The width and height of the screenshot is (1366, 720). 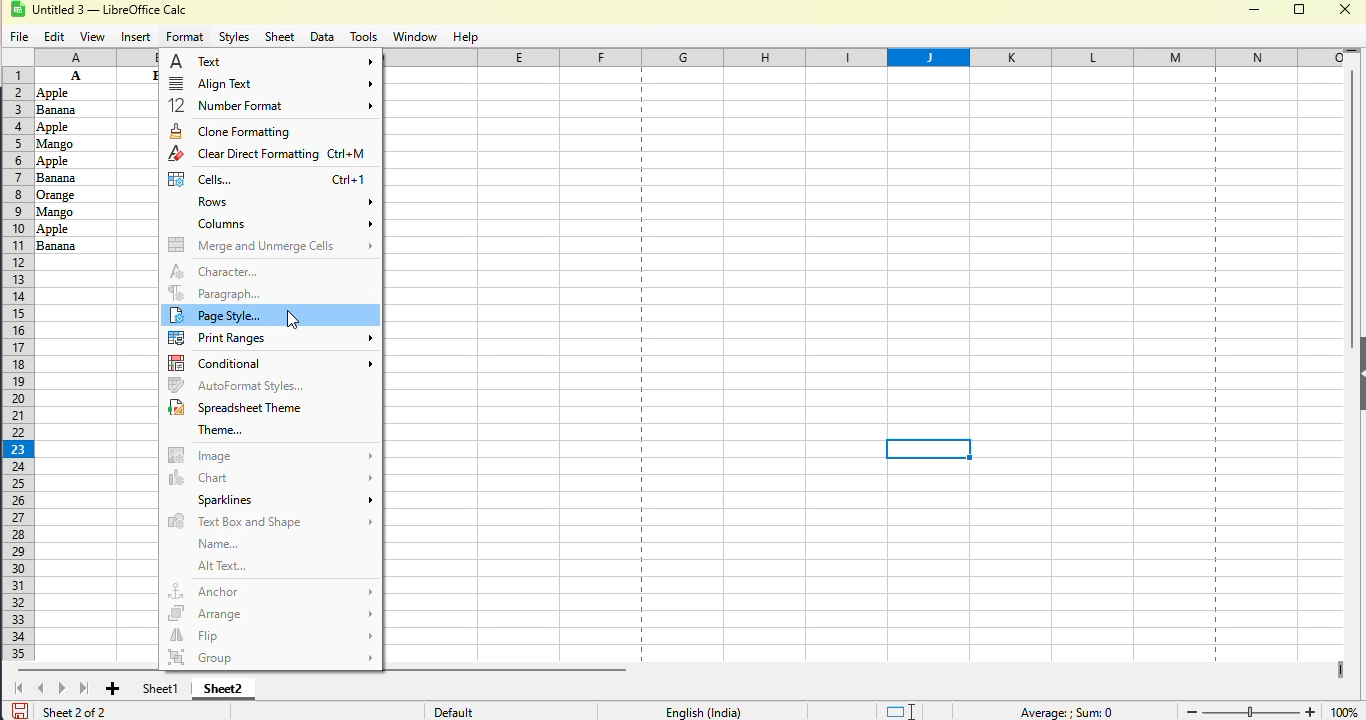 I want to click on text box and shape, so click(x=268, y=522).